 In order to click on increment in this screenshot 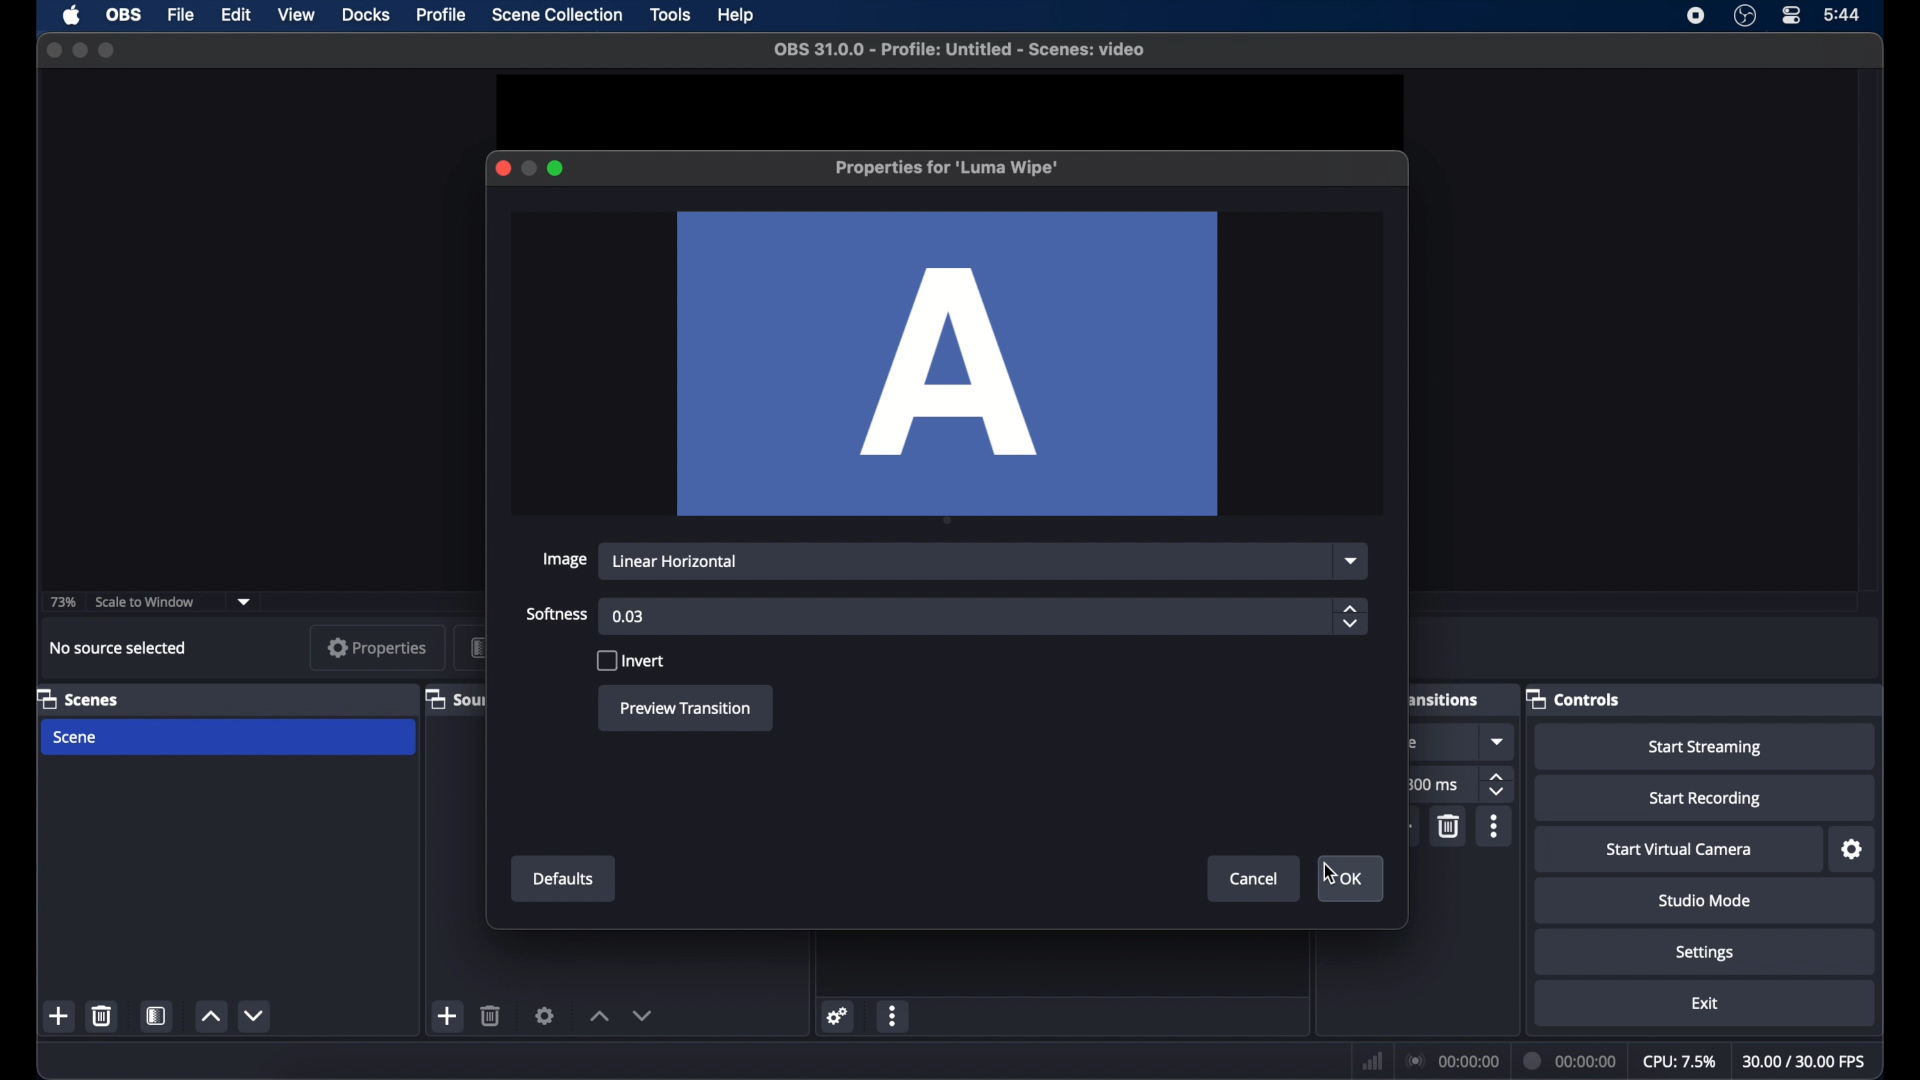, I will do `click(600, 1016)`.